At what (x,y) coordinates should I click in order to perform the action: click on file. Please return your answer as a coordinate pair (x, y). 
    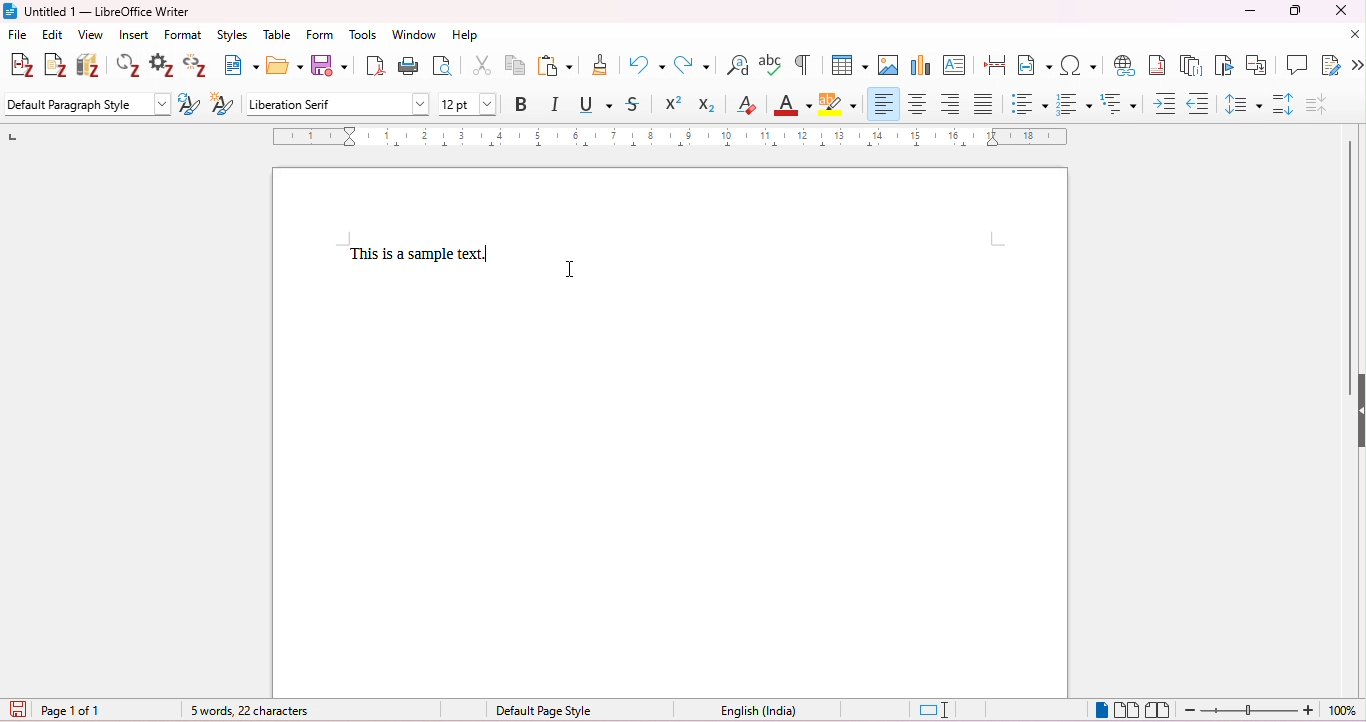
    Looking at the image, I should click on (16, 35).